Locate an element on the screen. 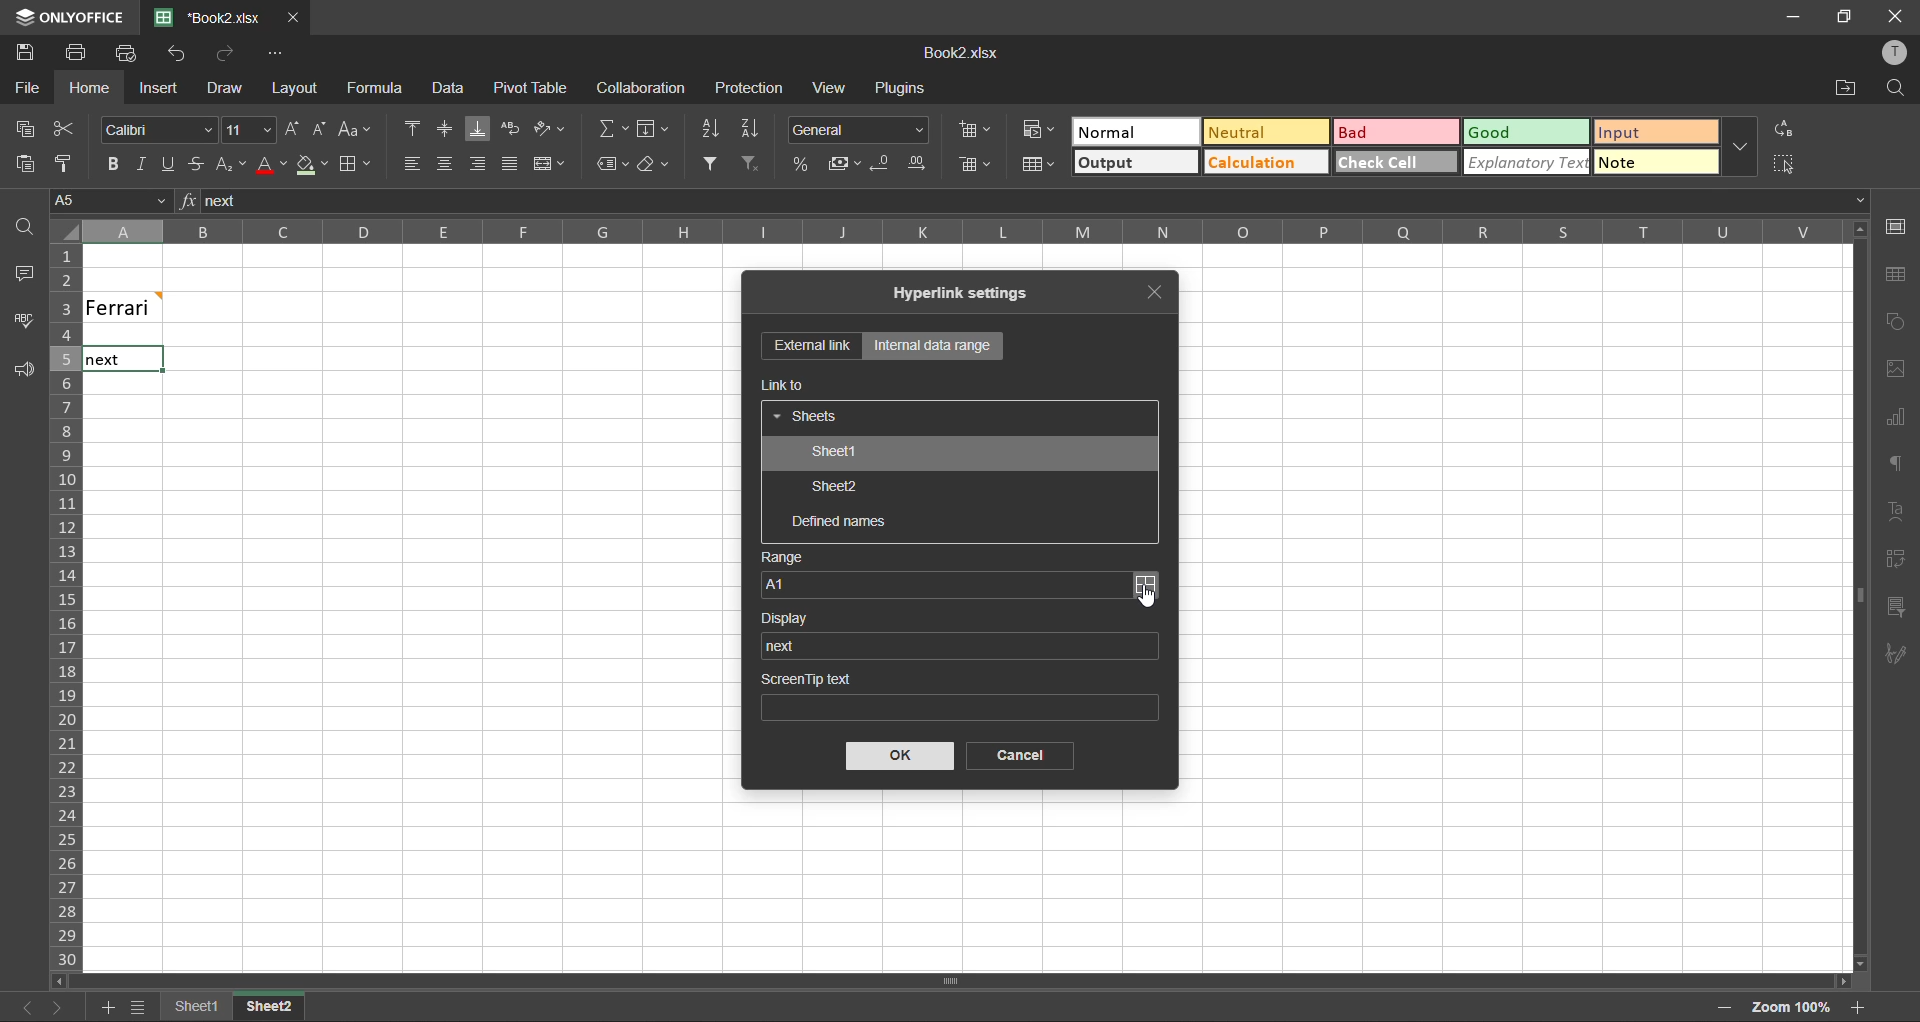 This screenshot has width=1920, height=1022. input is located at coordinates (1651, 131).